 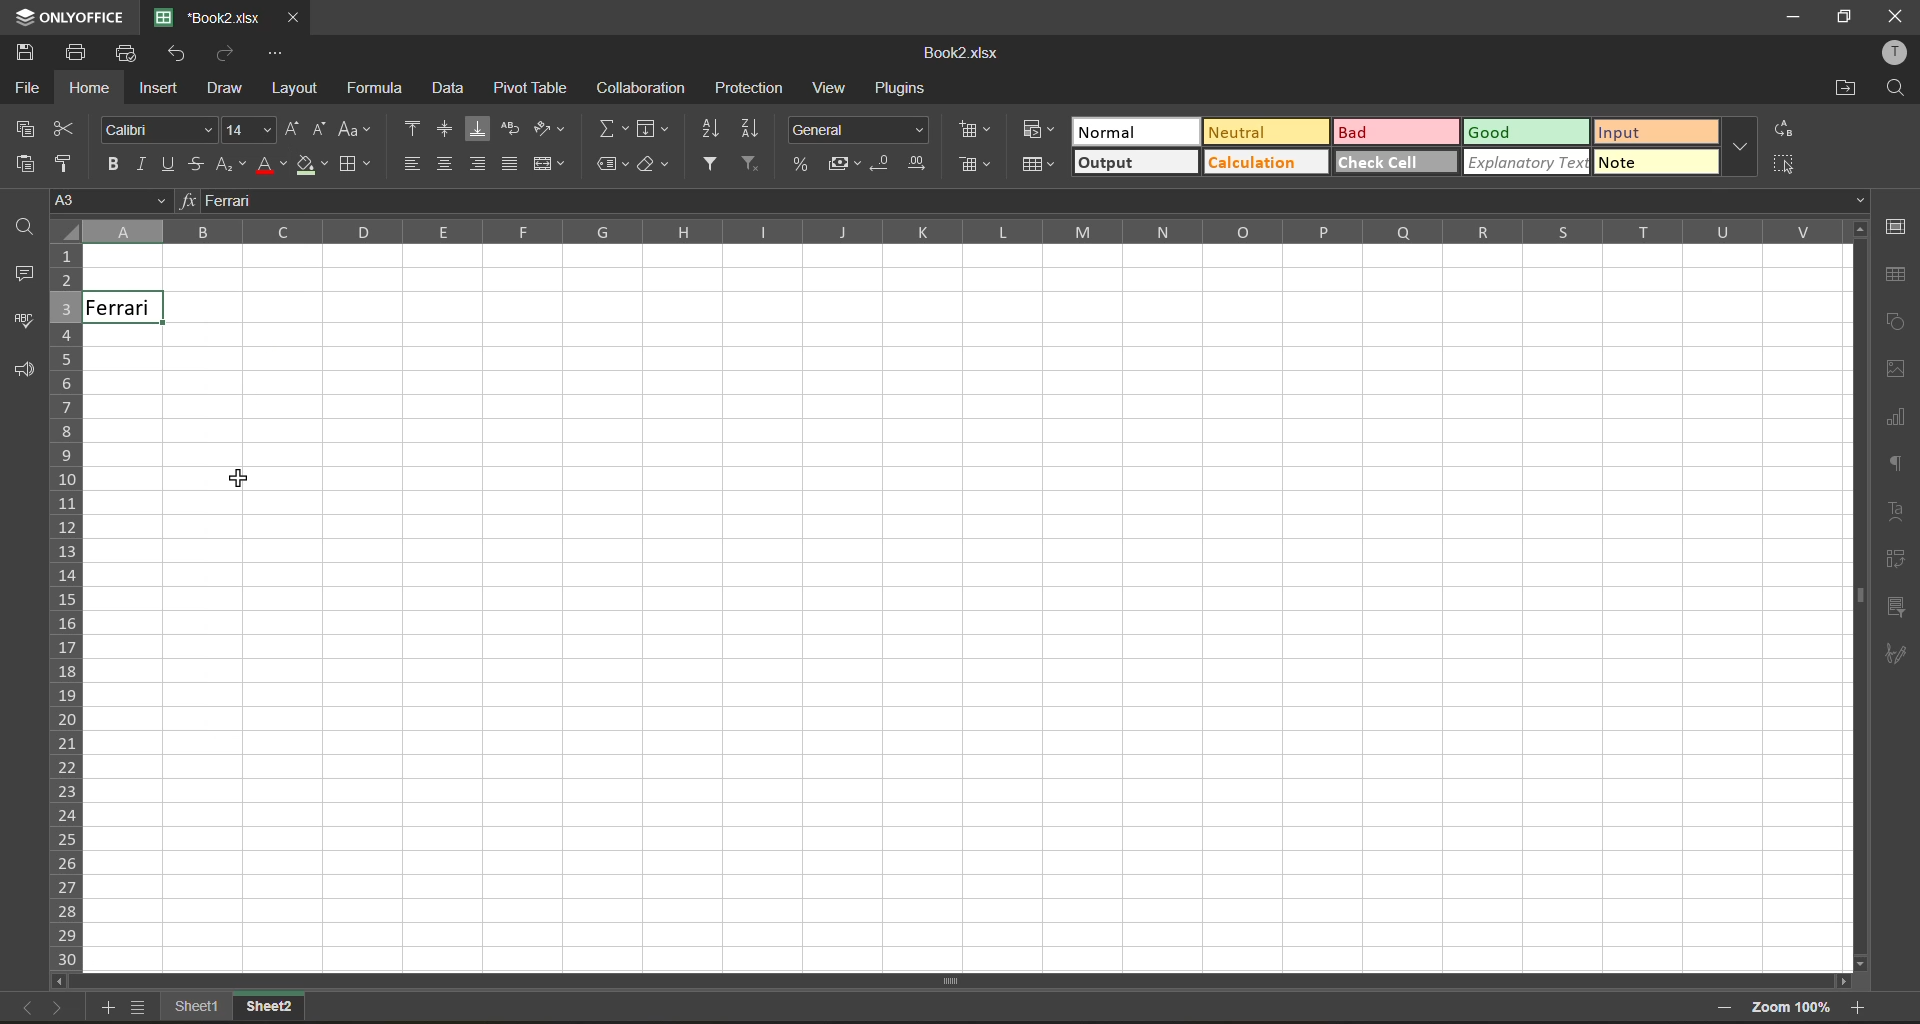 What do you see at coordinates (921, 162) in the screenshot?
I see `increase decimal` at bounding box center [921, 162].